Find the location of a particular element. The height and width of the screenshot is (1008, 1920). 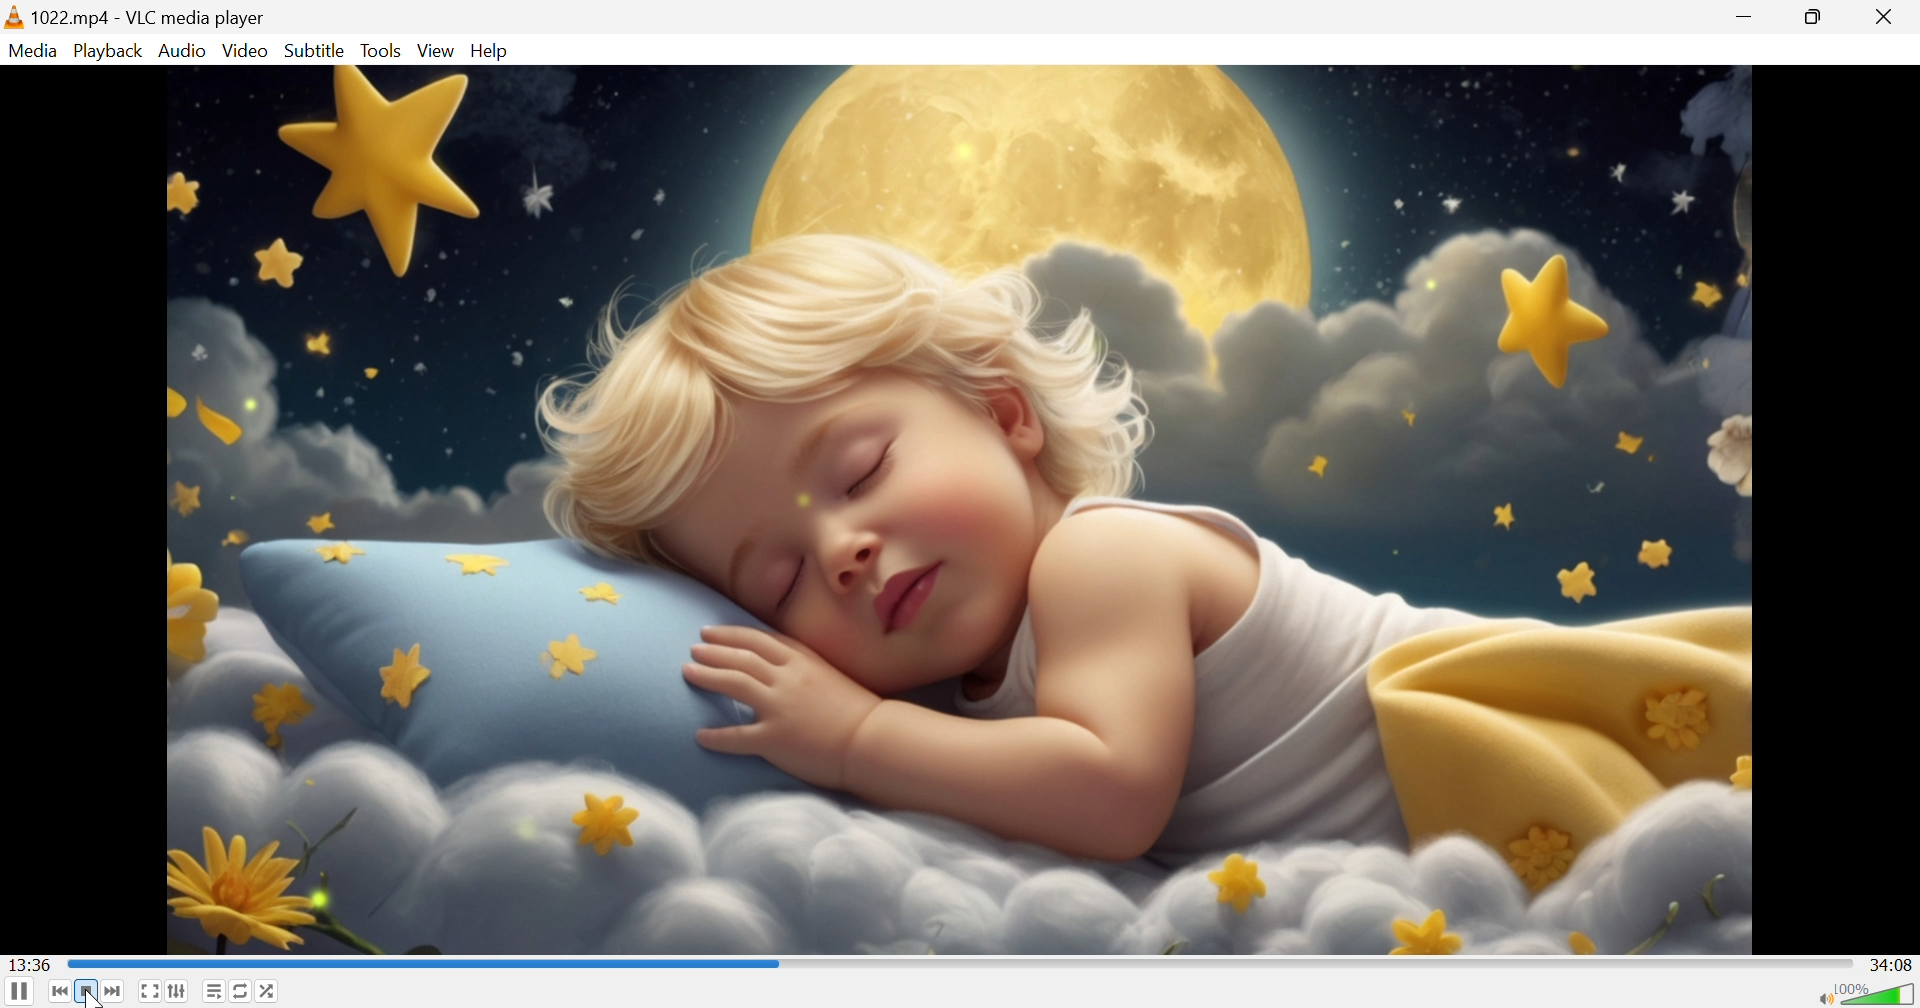

View is located at coordinates (438, 51).